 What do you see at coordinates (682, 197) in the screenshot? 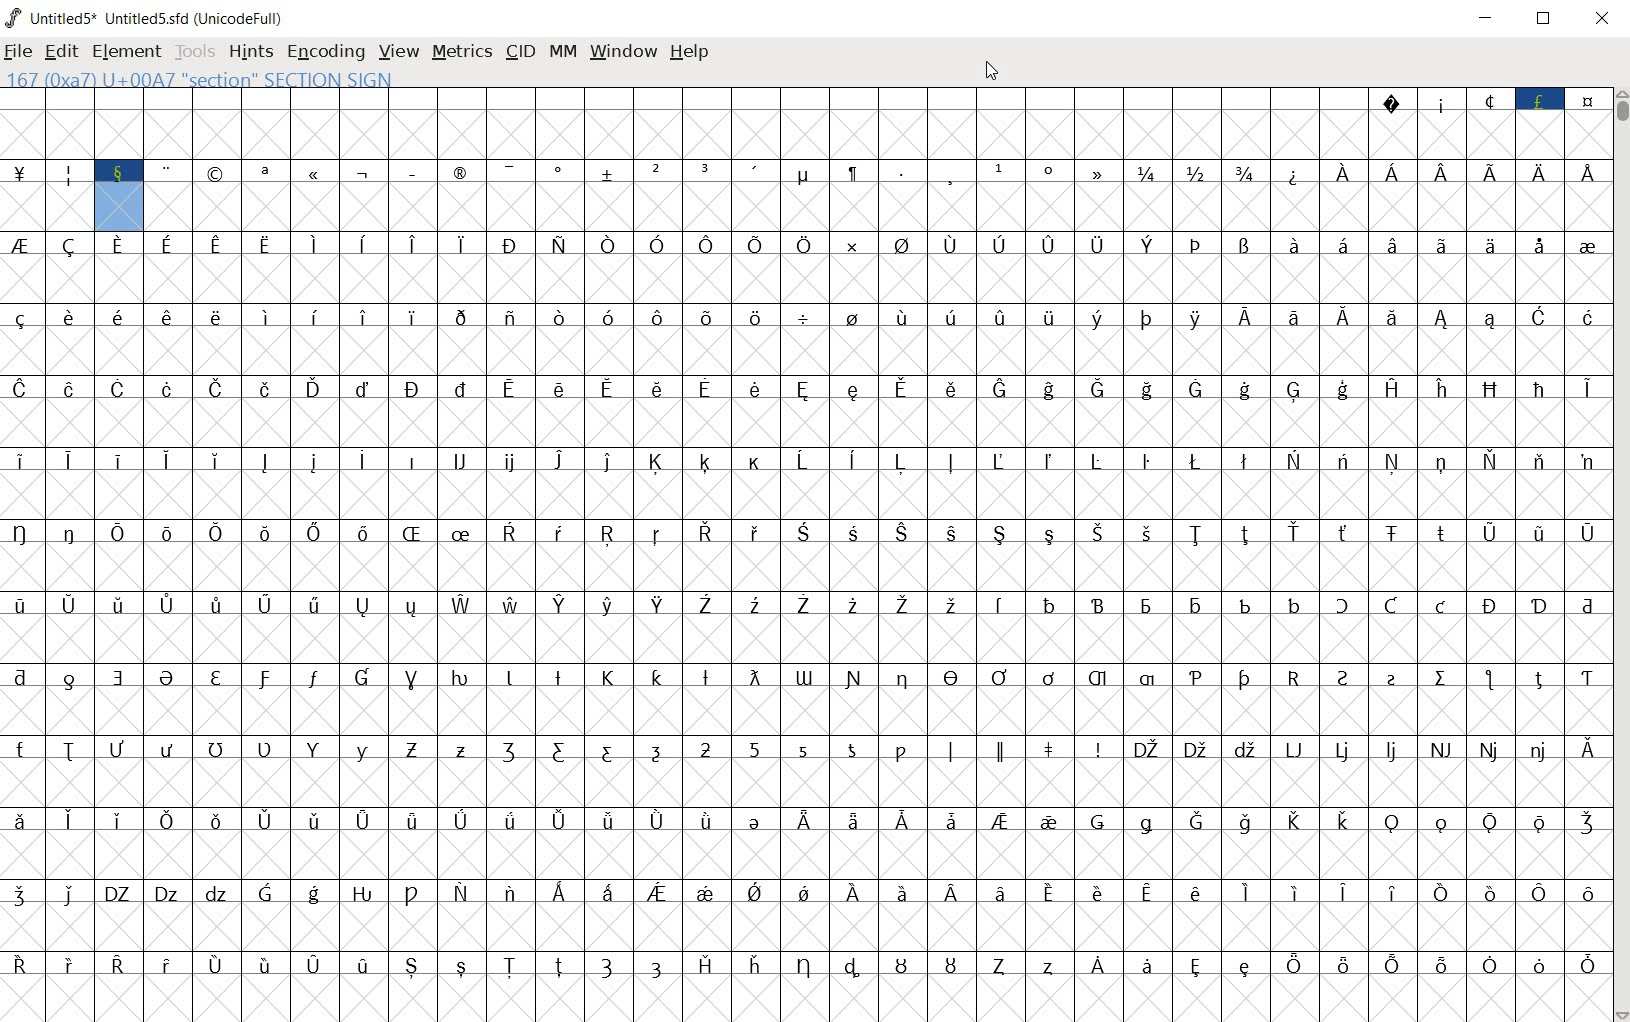
I see `numbers` at bounding box center [682, 197].